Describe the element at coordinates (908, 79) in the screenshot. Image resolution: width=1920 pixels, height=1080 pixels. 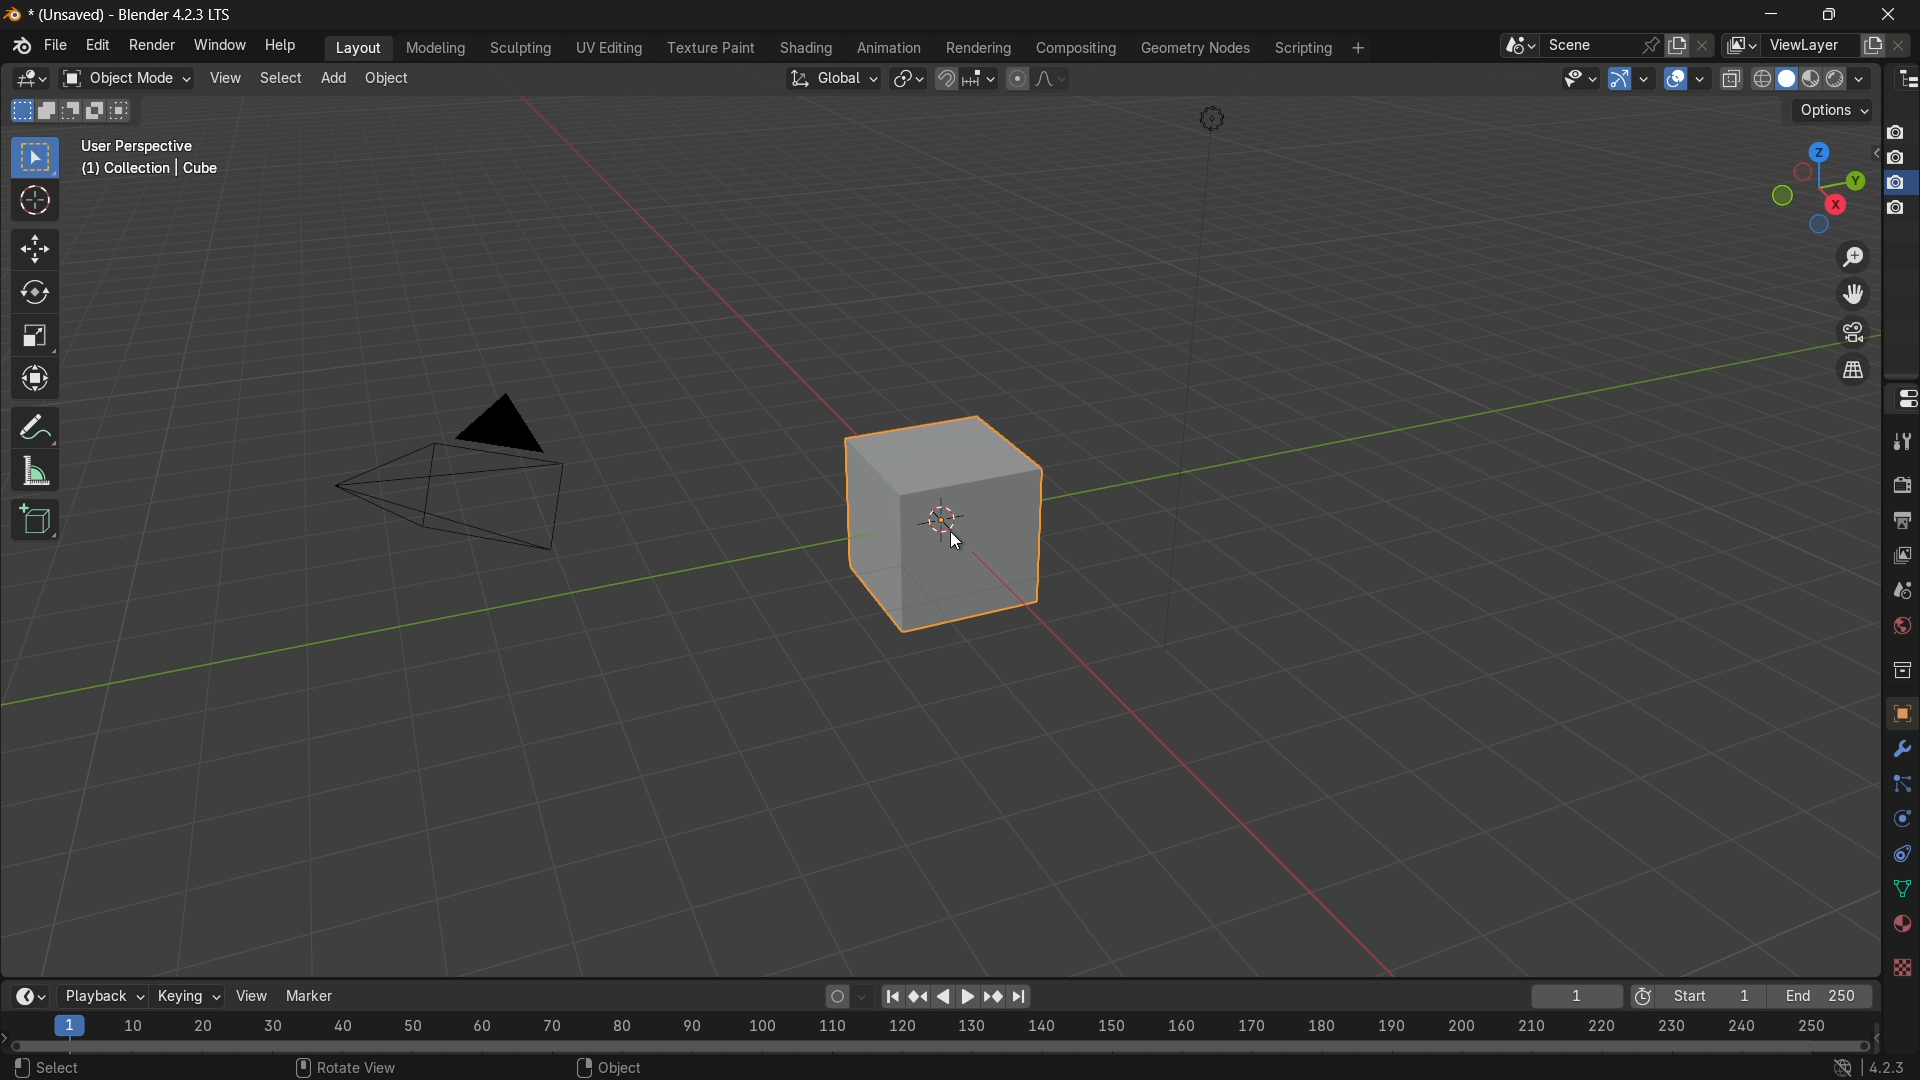
I see `transform pivot point` at that location.